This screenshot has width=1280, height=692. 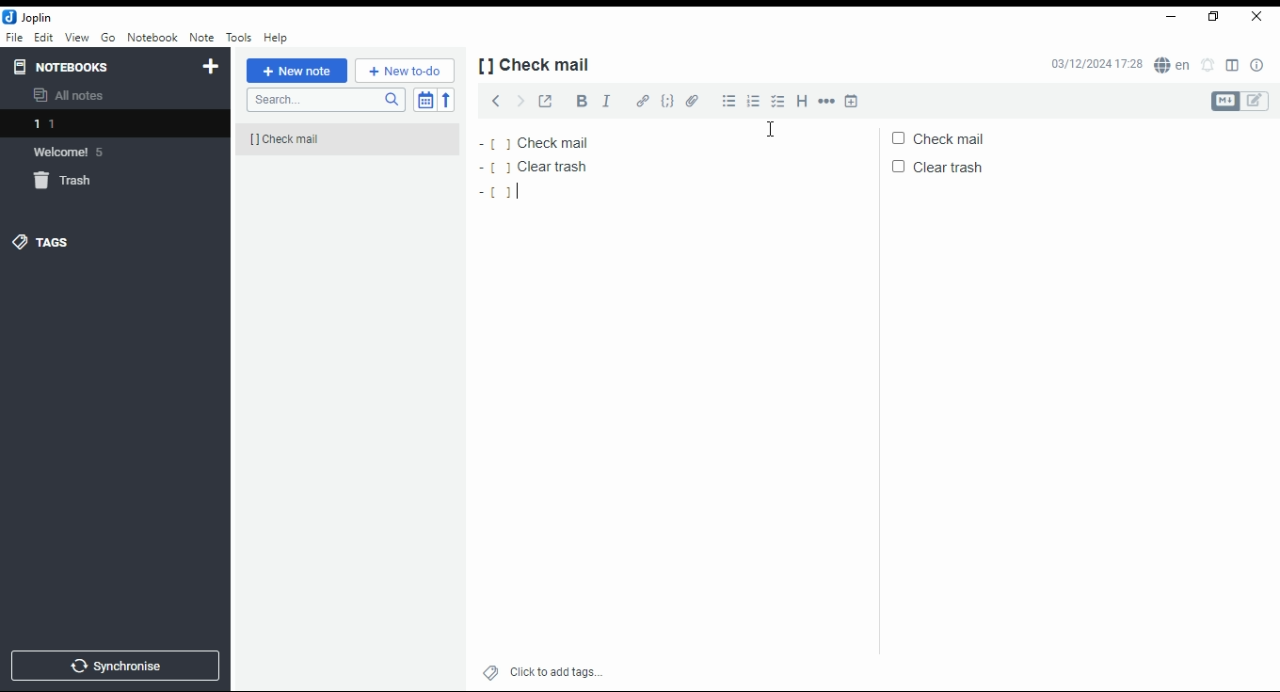 I want to click on spell checker, so click(x=1175, y=67).